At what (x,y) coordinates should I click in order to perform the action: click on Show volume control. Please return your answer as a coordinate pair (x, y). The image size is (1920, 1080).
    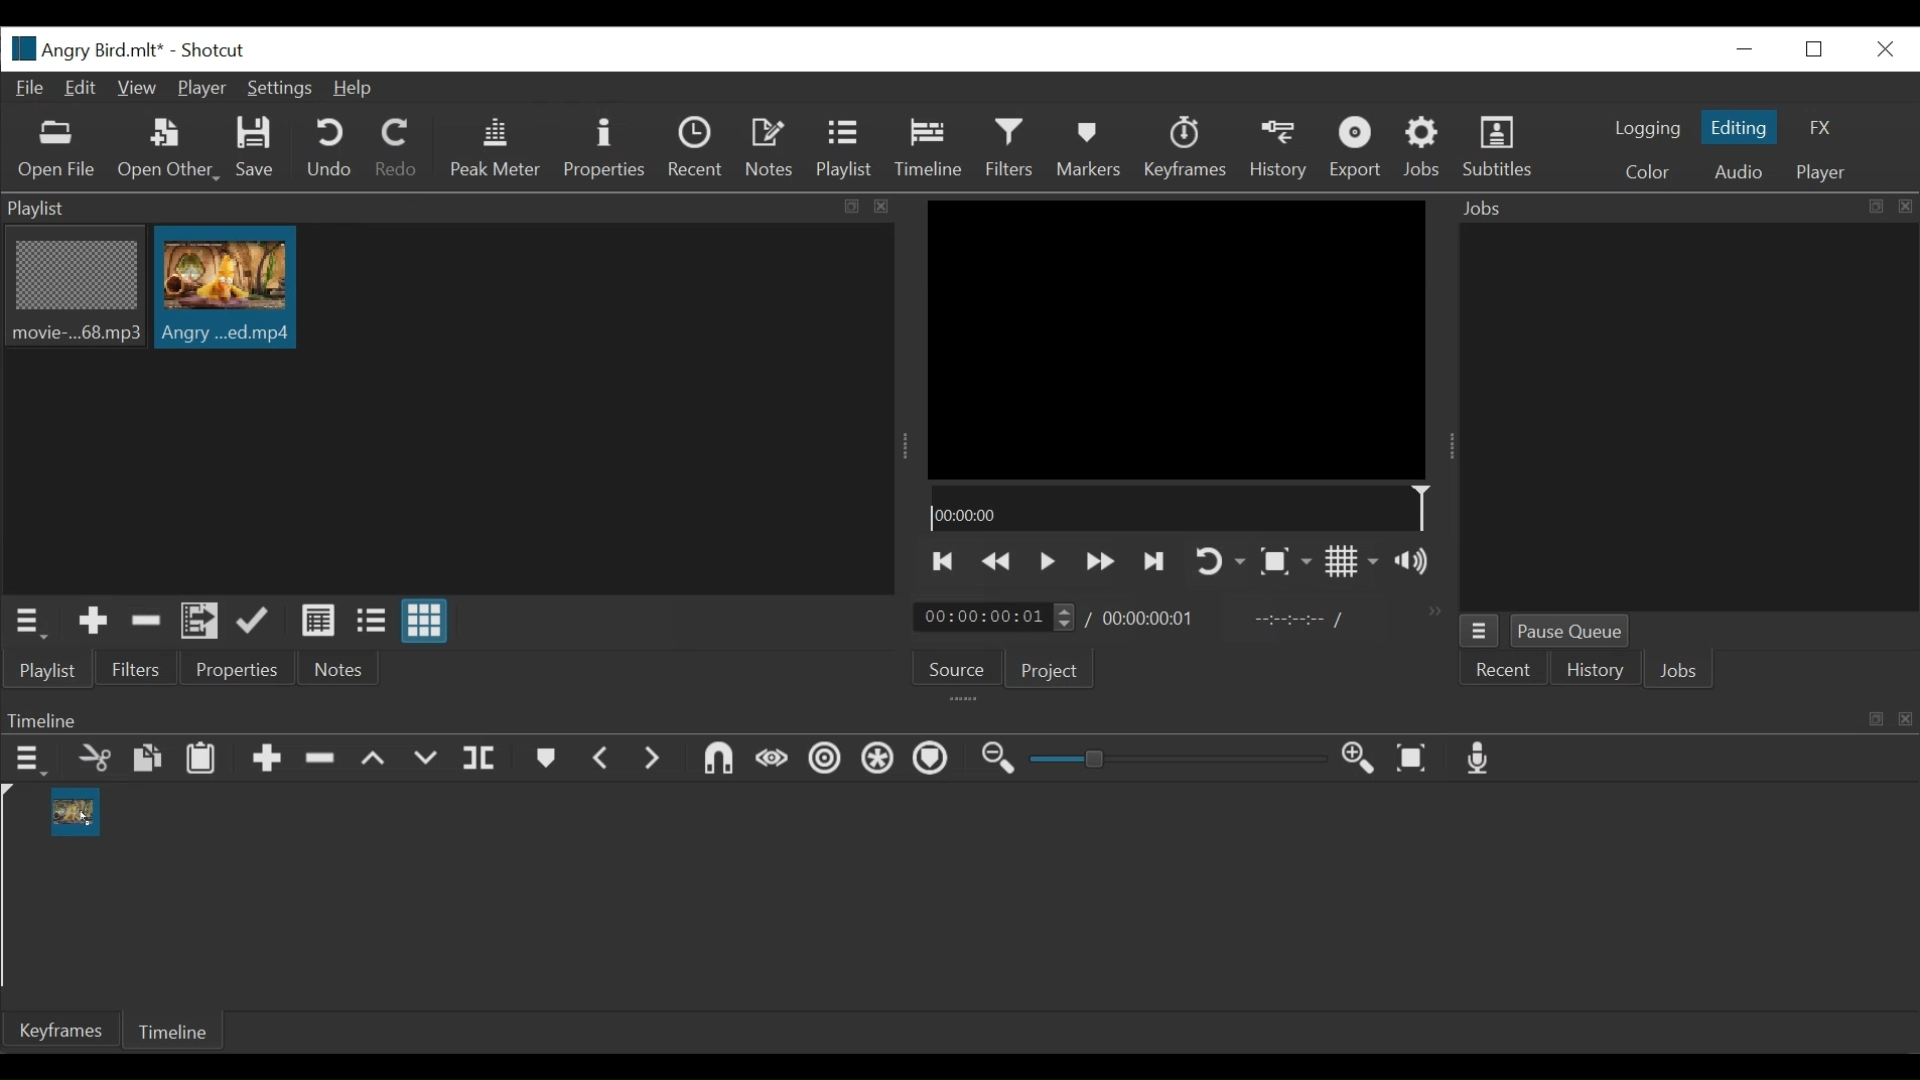
    Looking at the image, I should click on (1419, 562).